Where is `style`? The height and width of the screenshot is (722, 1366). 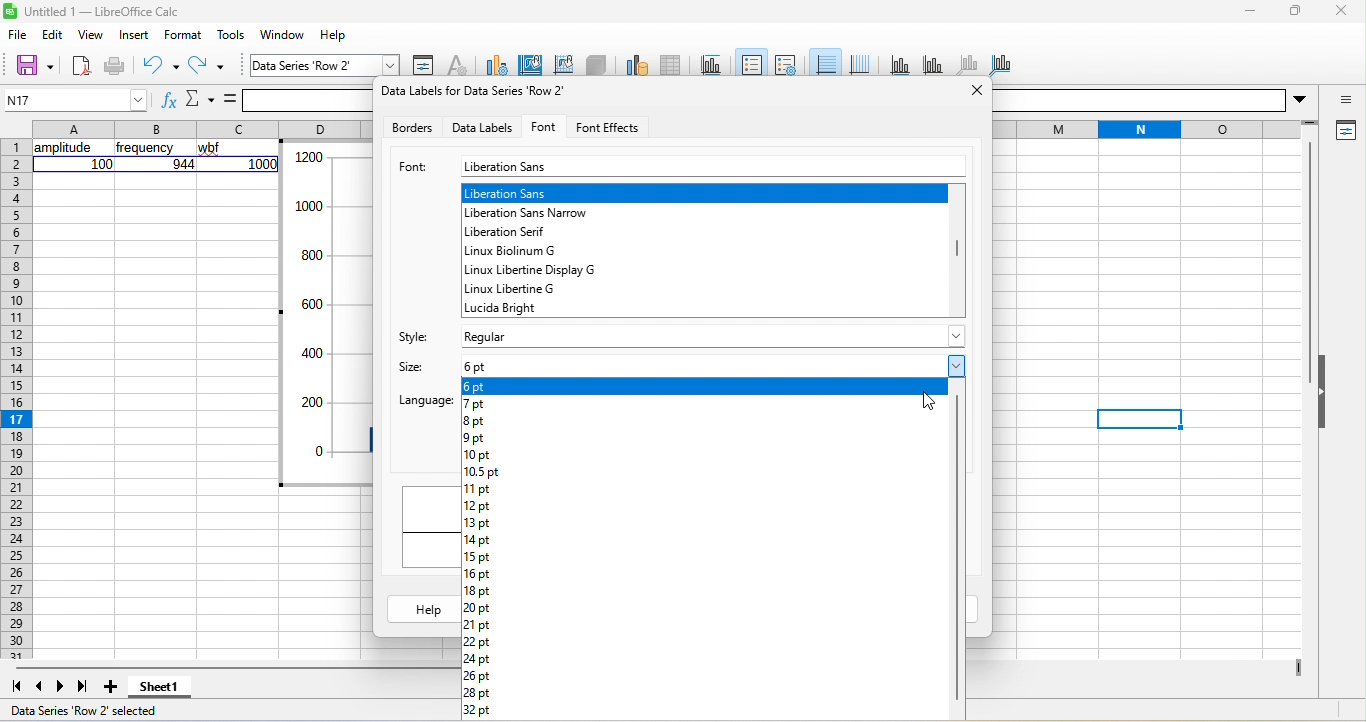 style is located at coordinates (409, 334).